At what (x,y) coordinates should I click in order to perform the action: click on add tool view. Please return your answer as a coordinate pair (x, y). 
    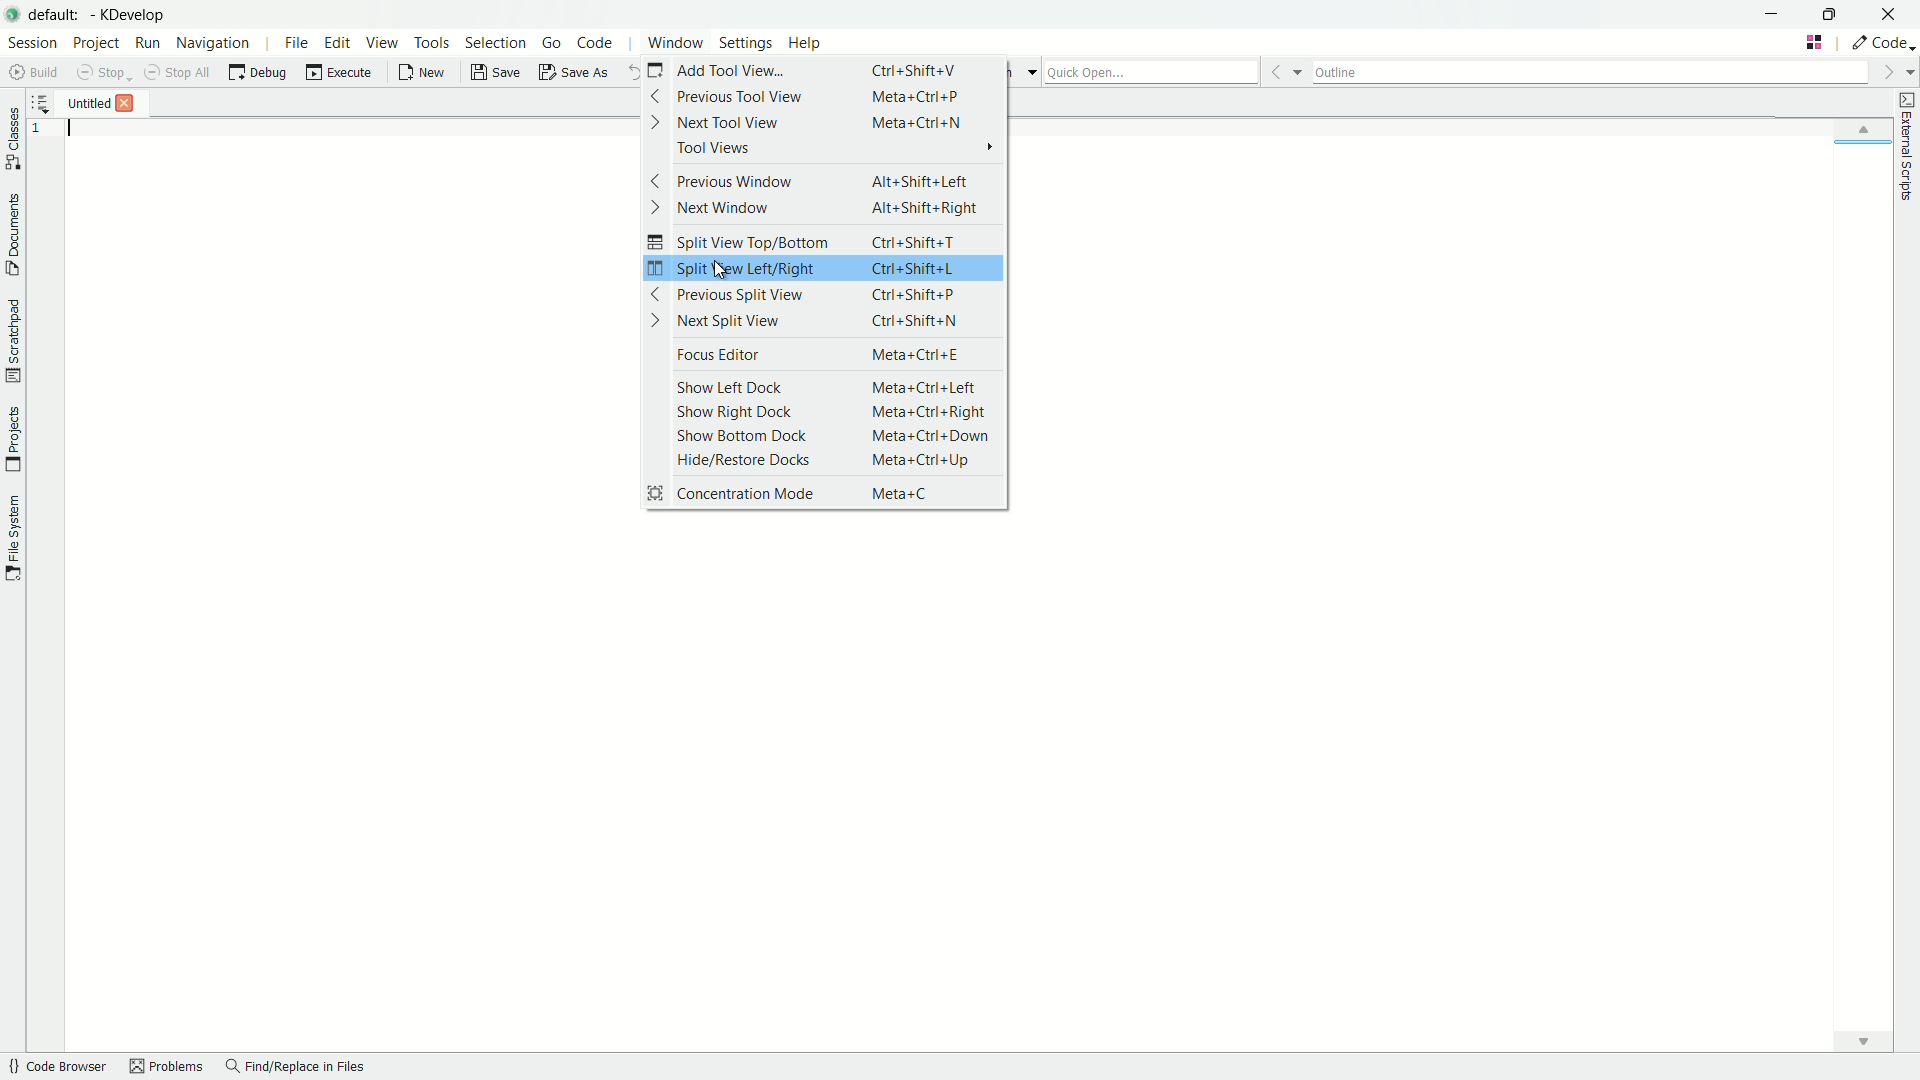
    Looking at the image, I should click on (745, 71).